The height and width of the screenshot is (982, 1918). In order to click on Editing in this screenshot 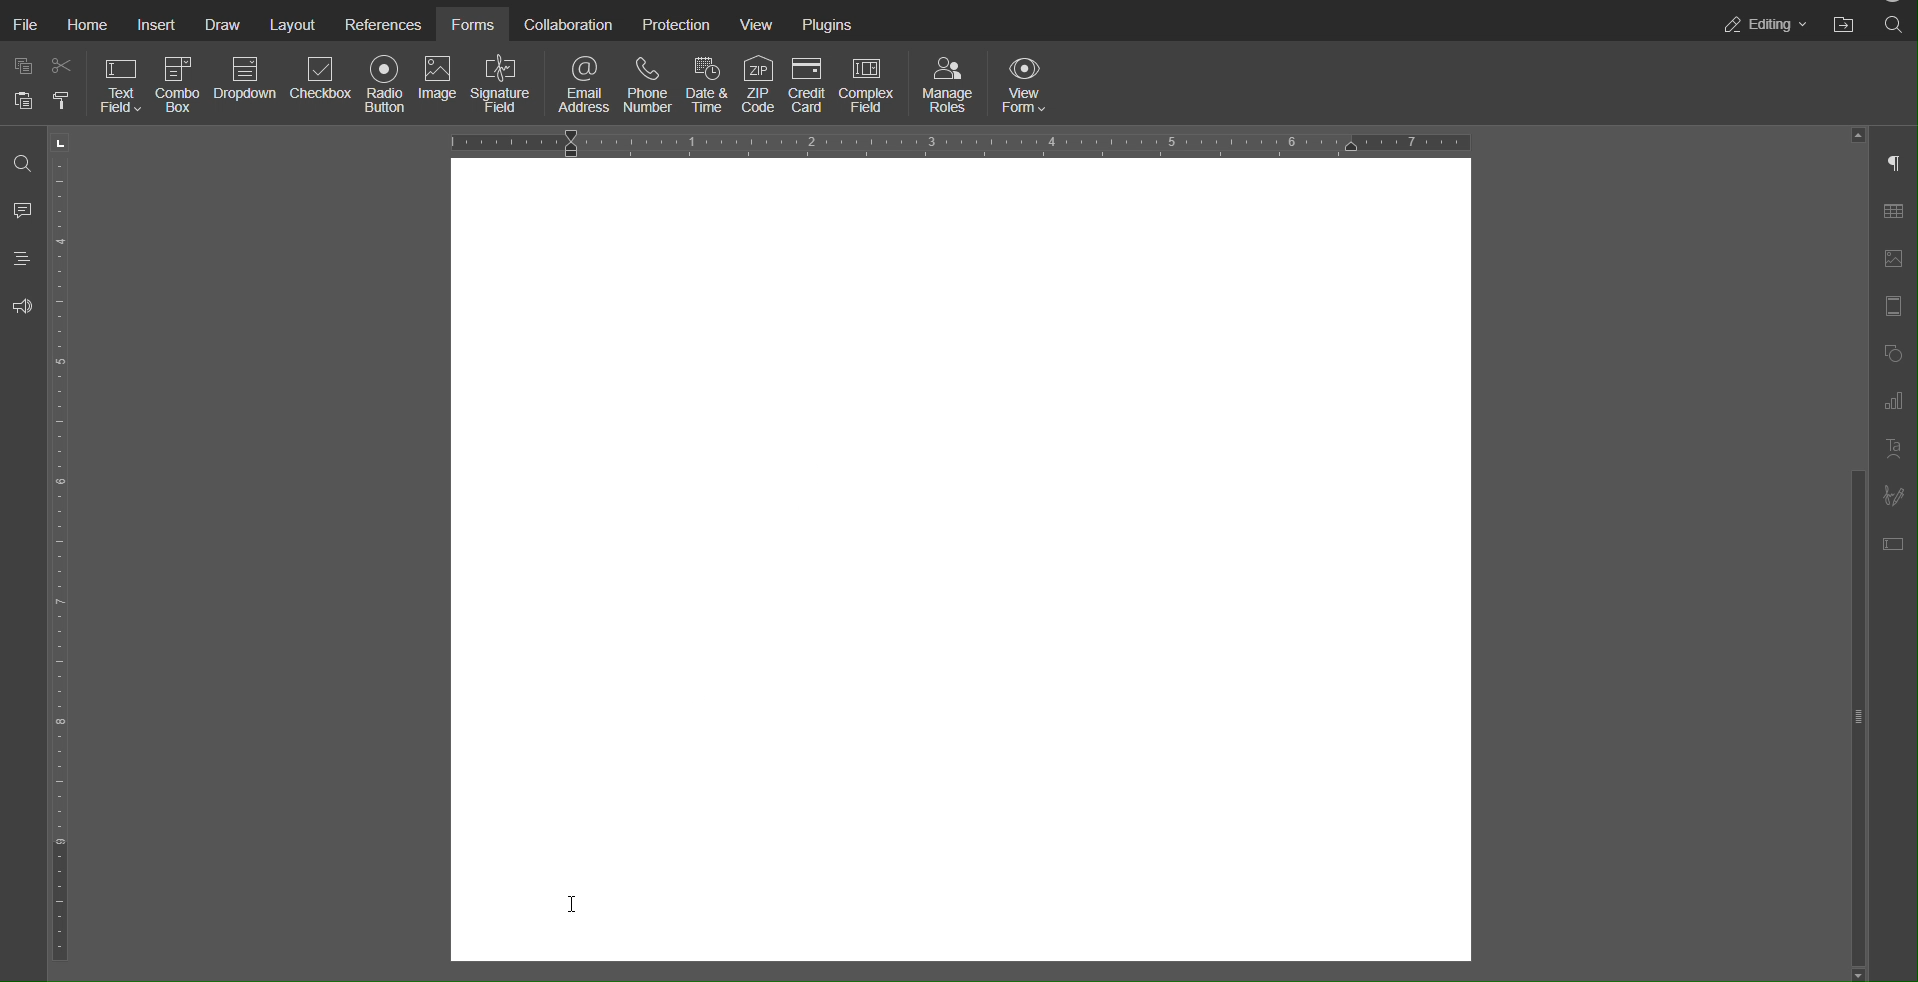, I will do `click(1761, 24)`.